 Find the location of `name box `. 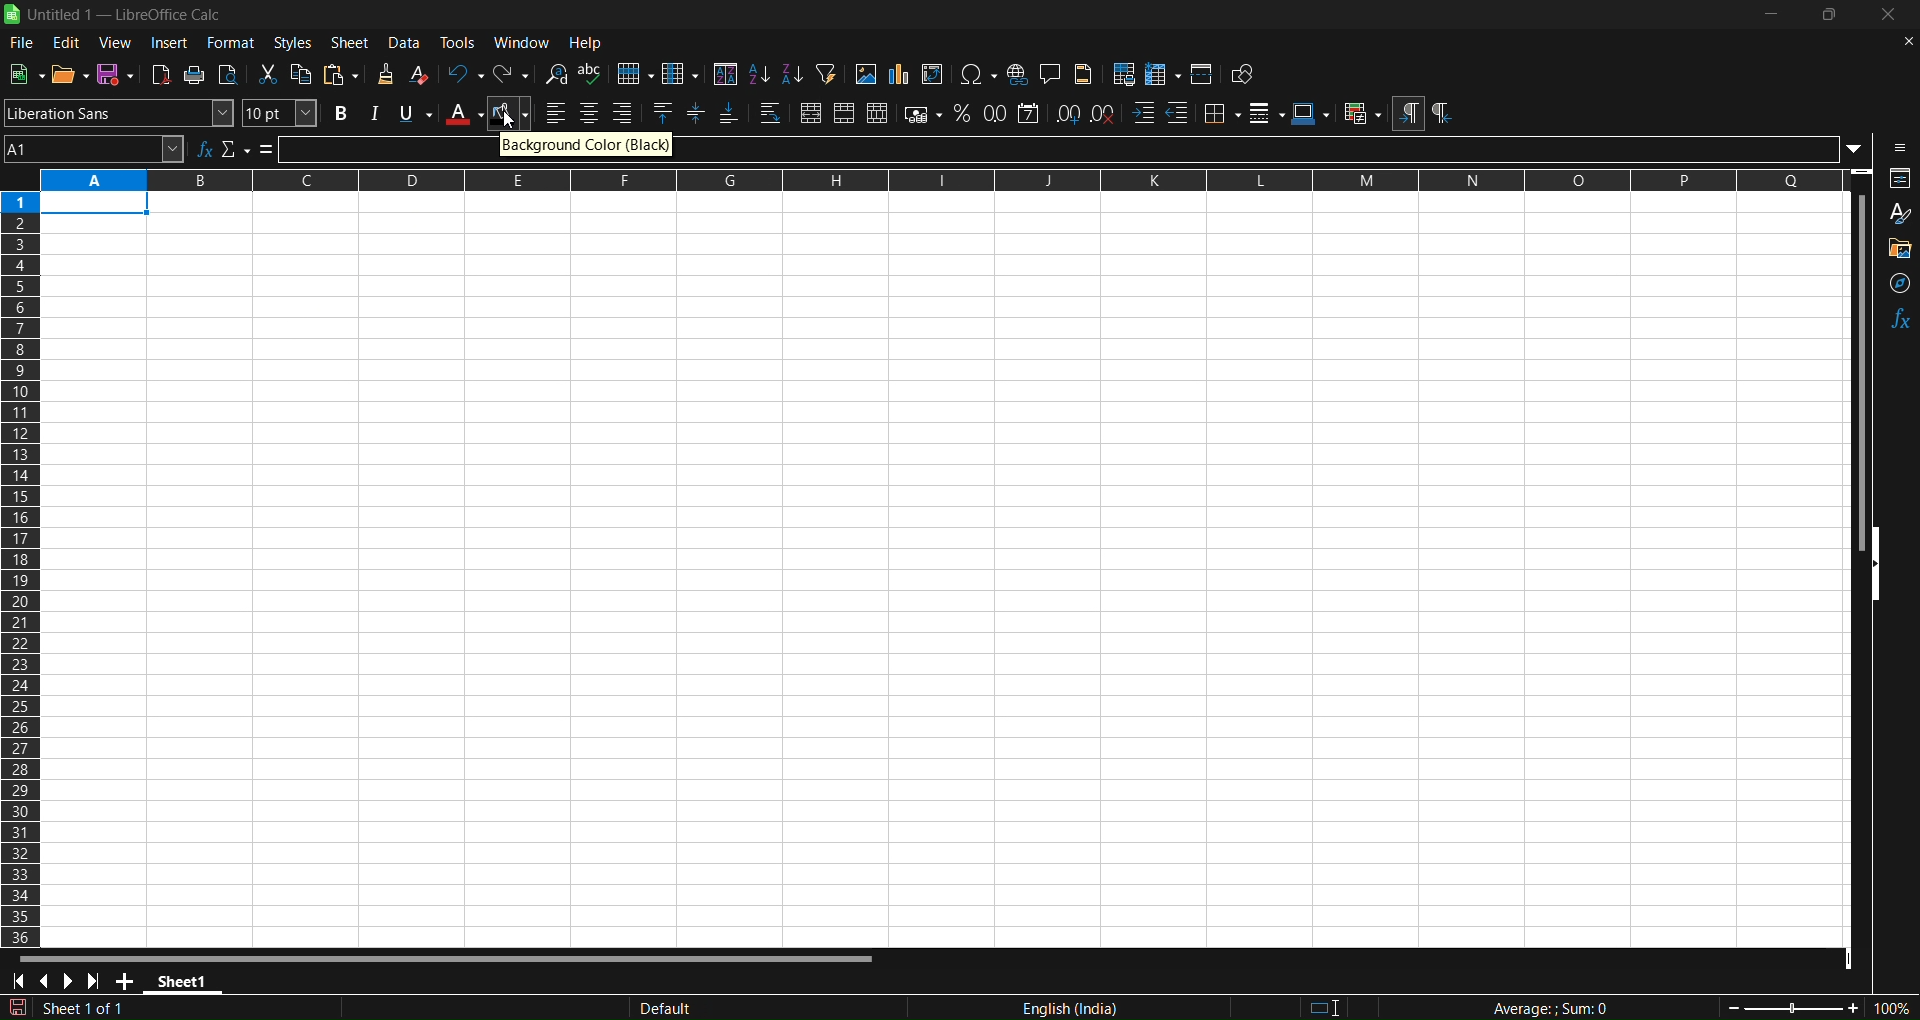

name box  is located at coordinates (95, 150).